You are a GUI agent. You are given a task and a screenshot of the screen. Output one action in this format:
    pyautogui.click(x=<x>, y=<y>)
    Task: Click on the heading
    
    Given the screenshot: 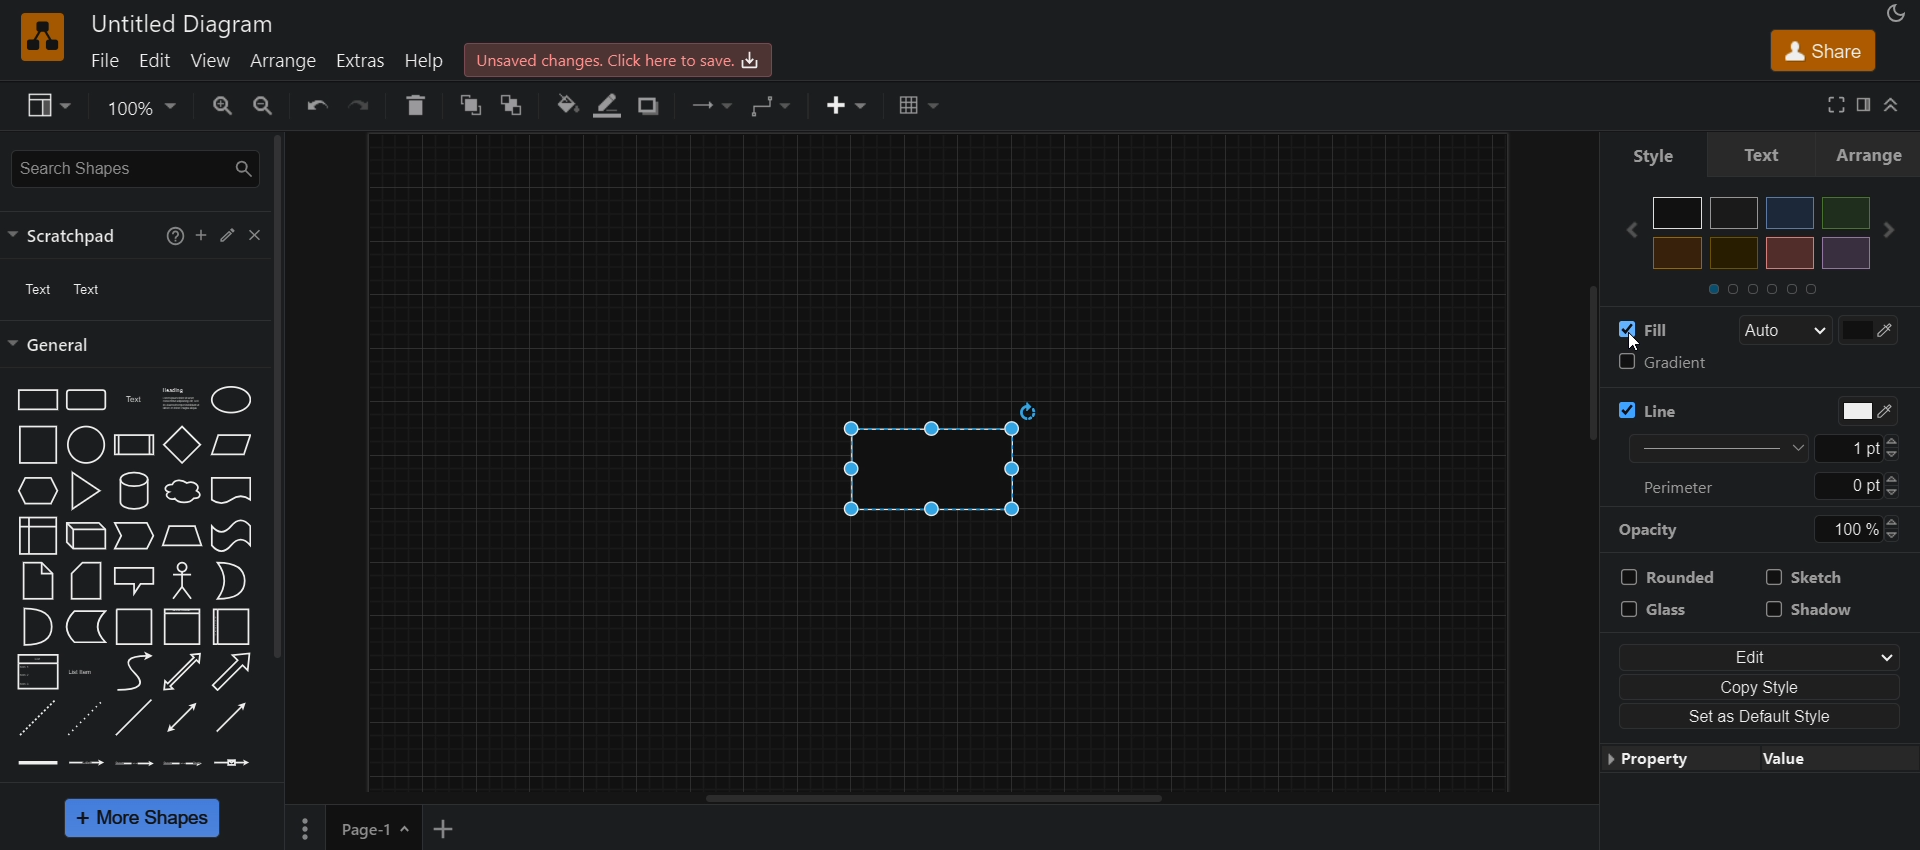 What is the action you would take?
    pyautogui.click(x=178, y=398)
    